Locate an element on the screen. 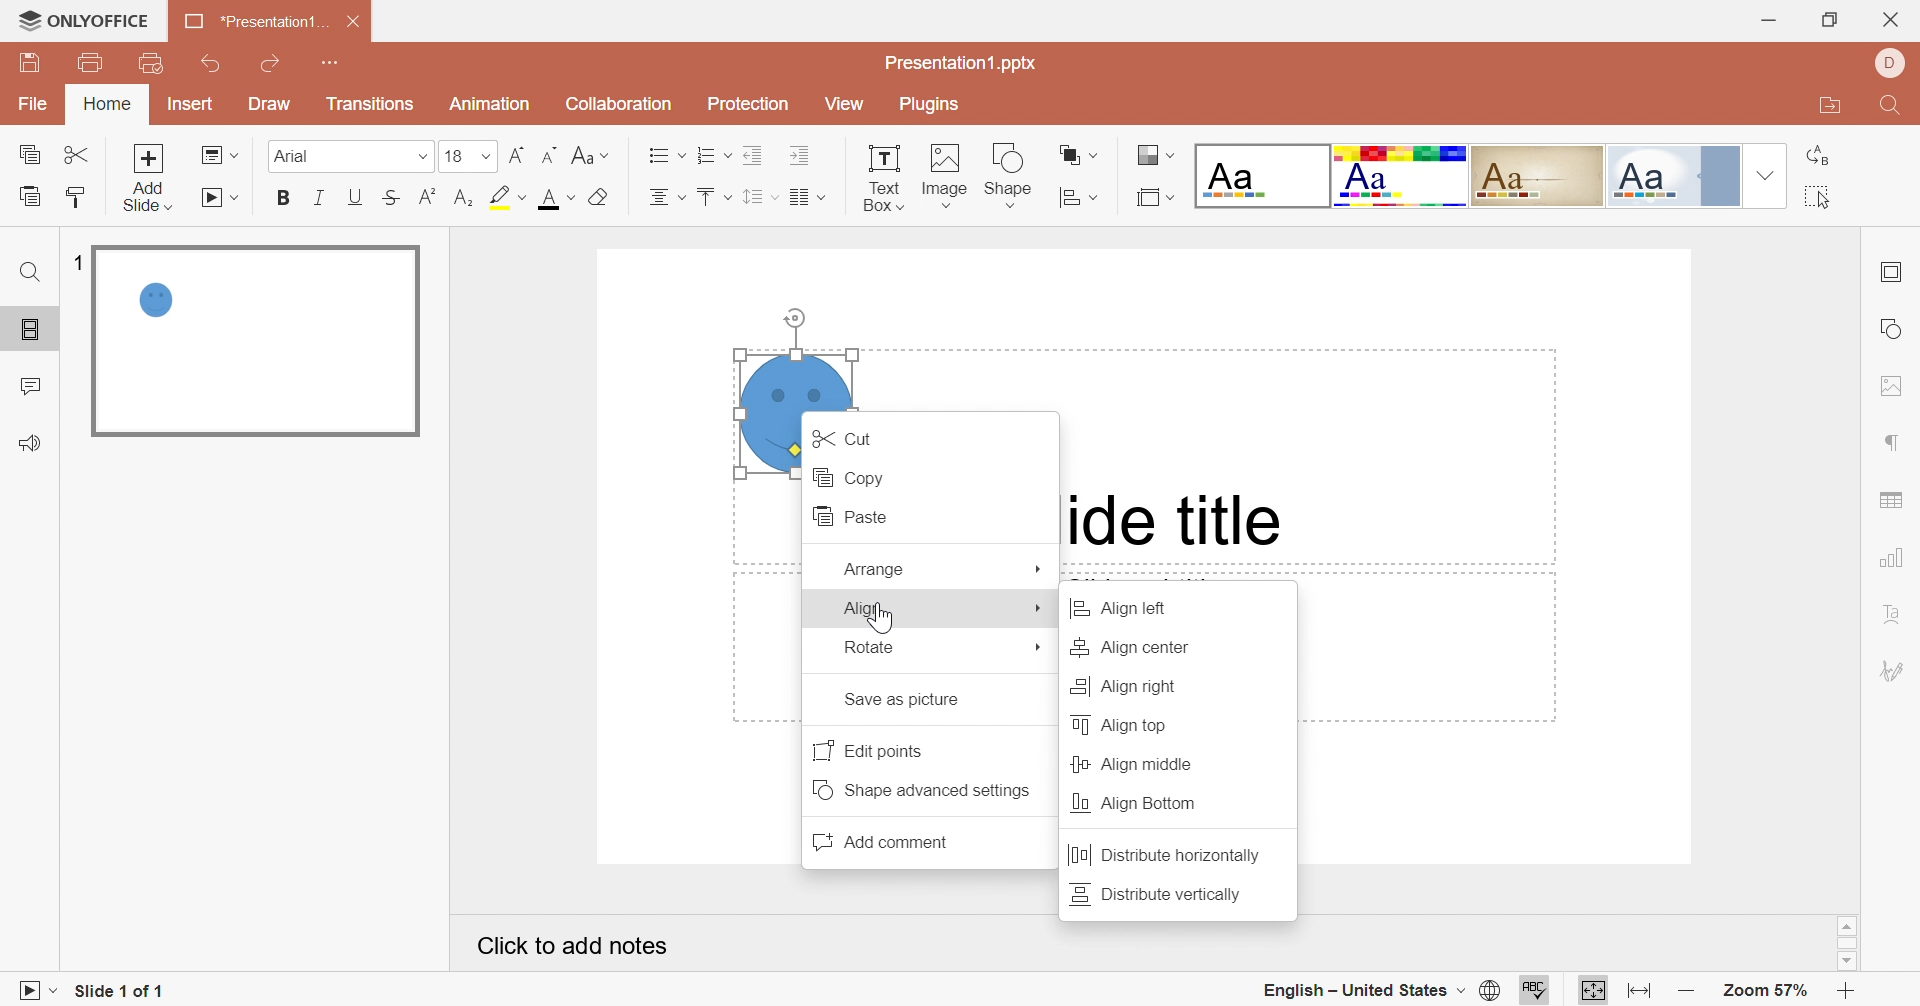 This screenshot has height=1006, width=1920. Align center is located at coordinates (665, 197).